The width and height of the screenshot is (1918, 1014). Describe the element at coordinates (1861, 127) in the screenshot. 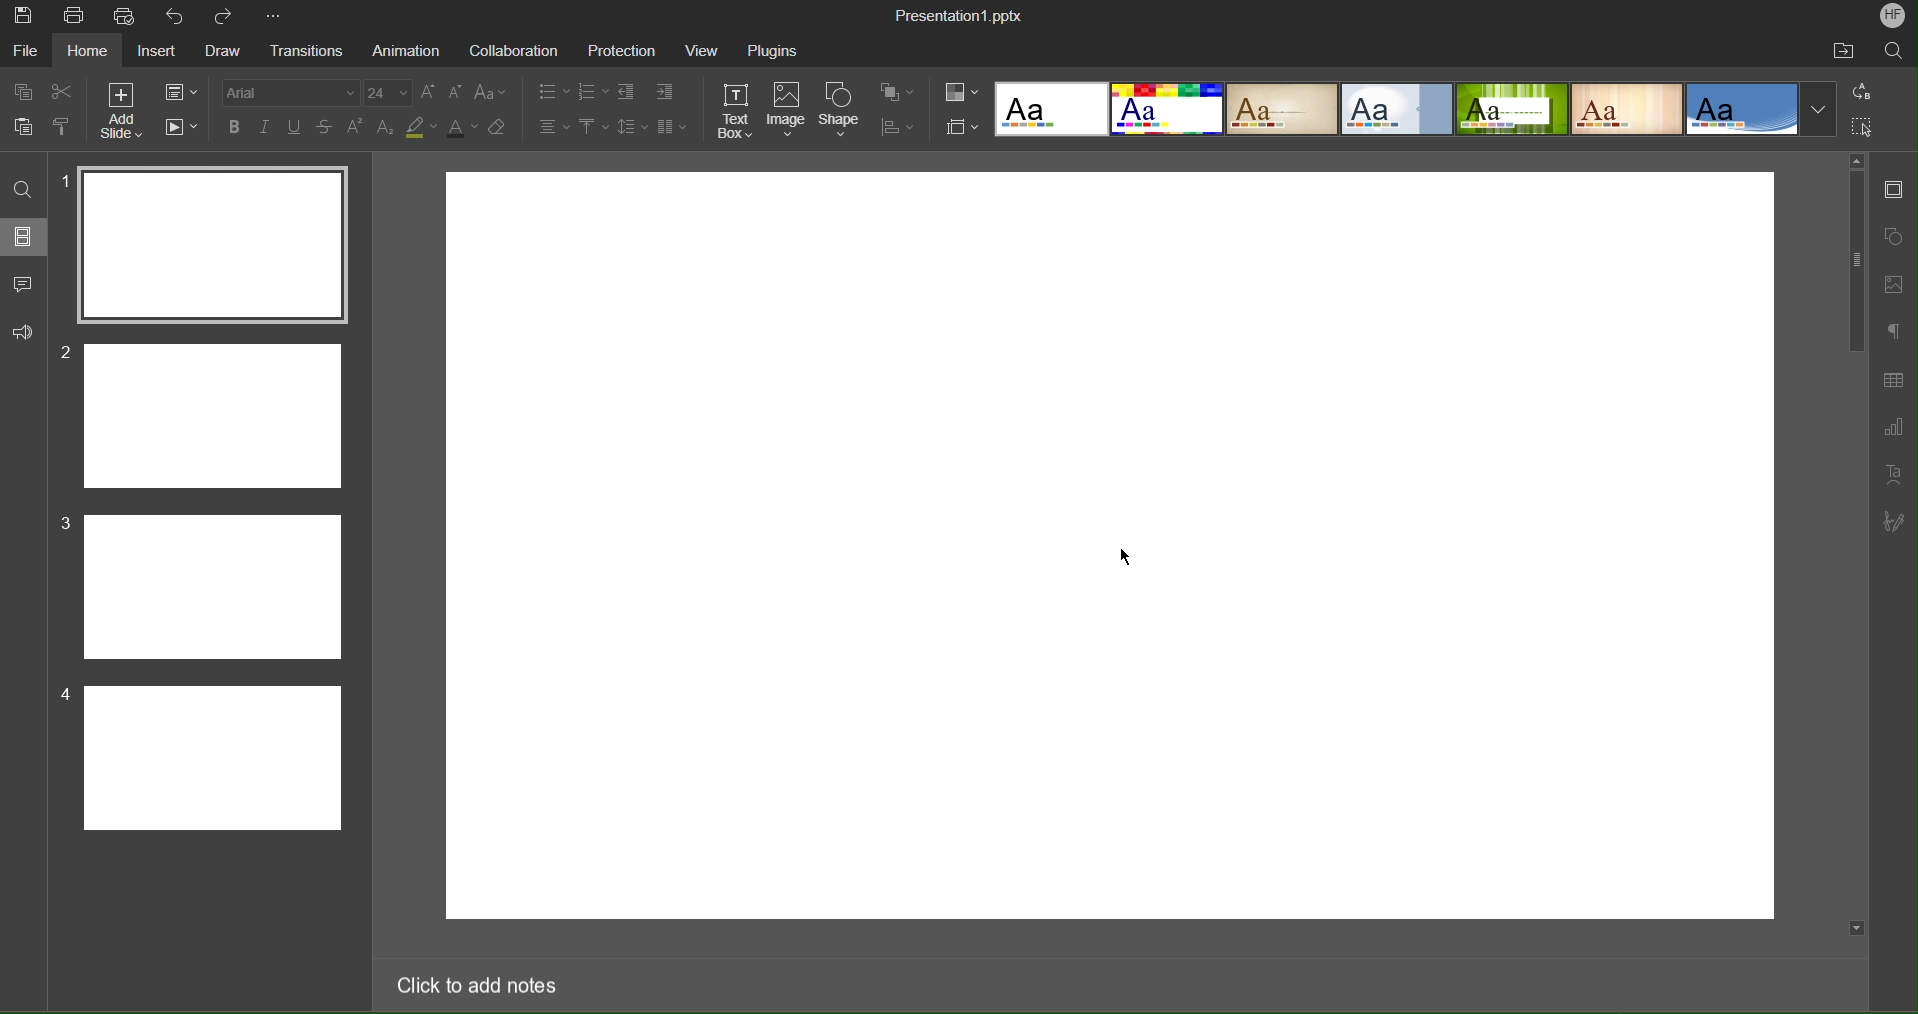

I see `Selection` at that location.